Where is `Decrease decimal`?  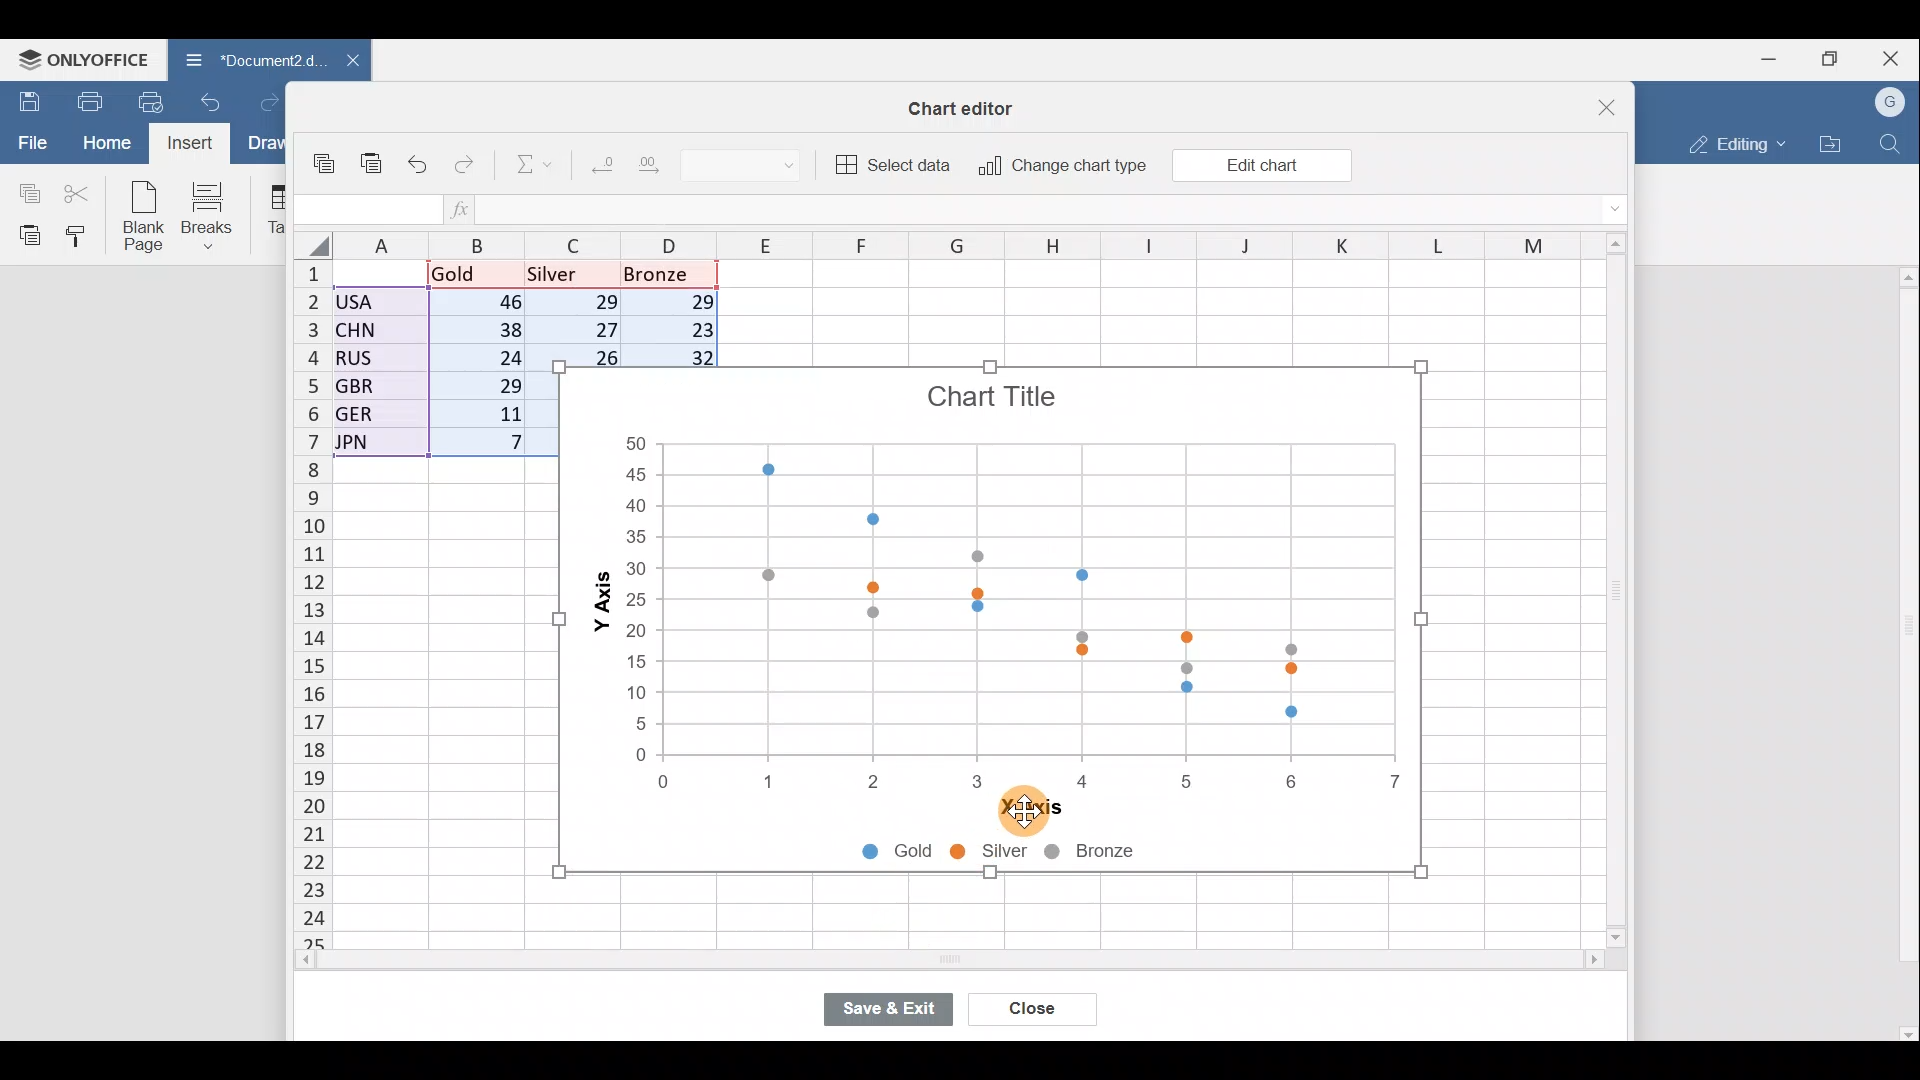
Decrease decimal is located at coordinates (598, 169).